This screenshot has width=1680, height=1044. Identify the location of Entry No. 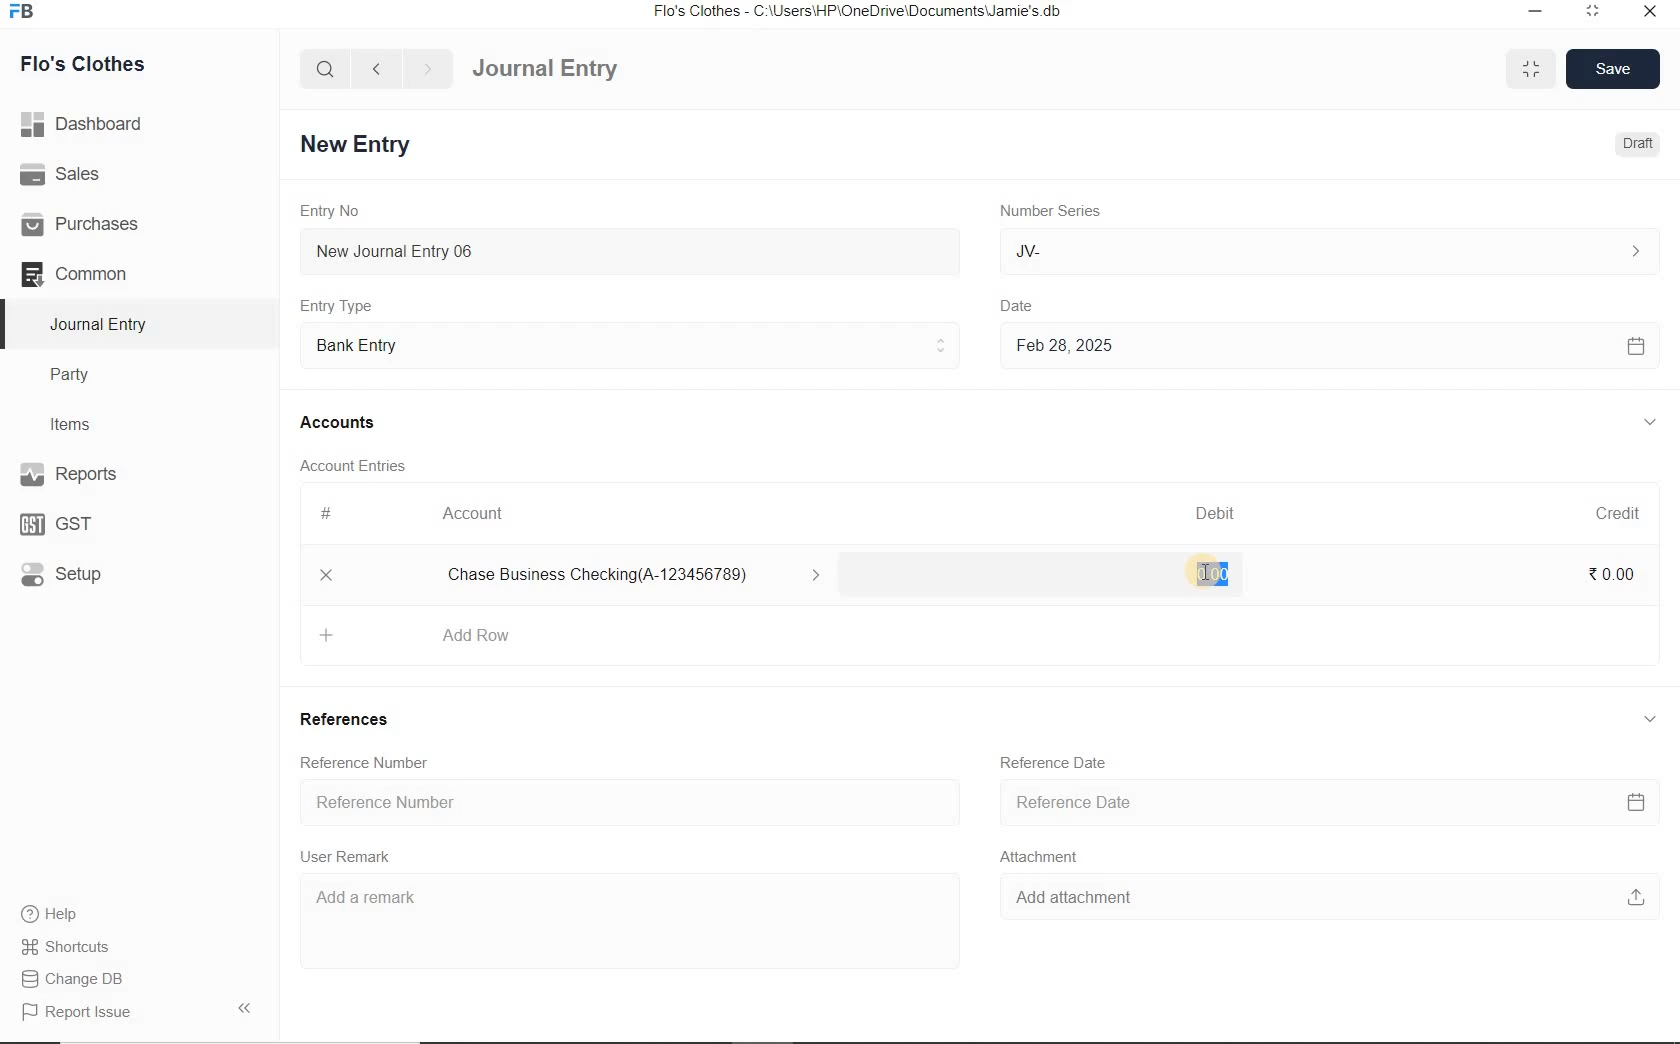
(333, 211).